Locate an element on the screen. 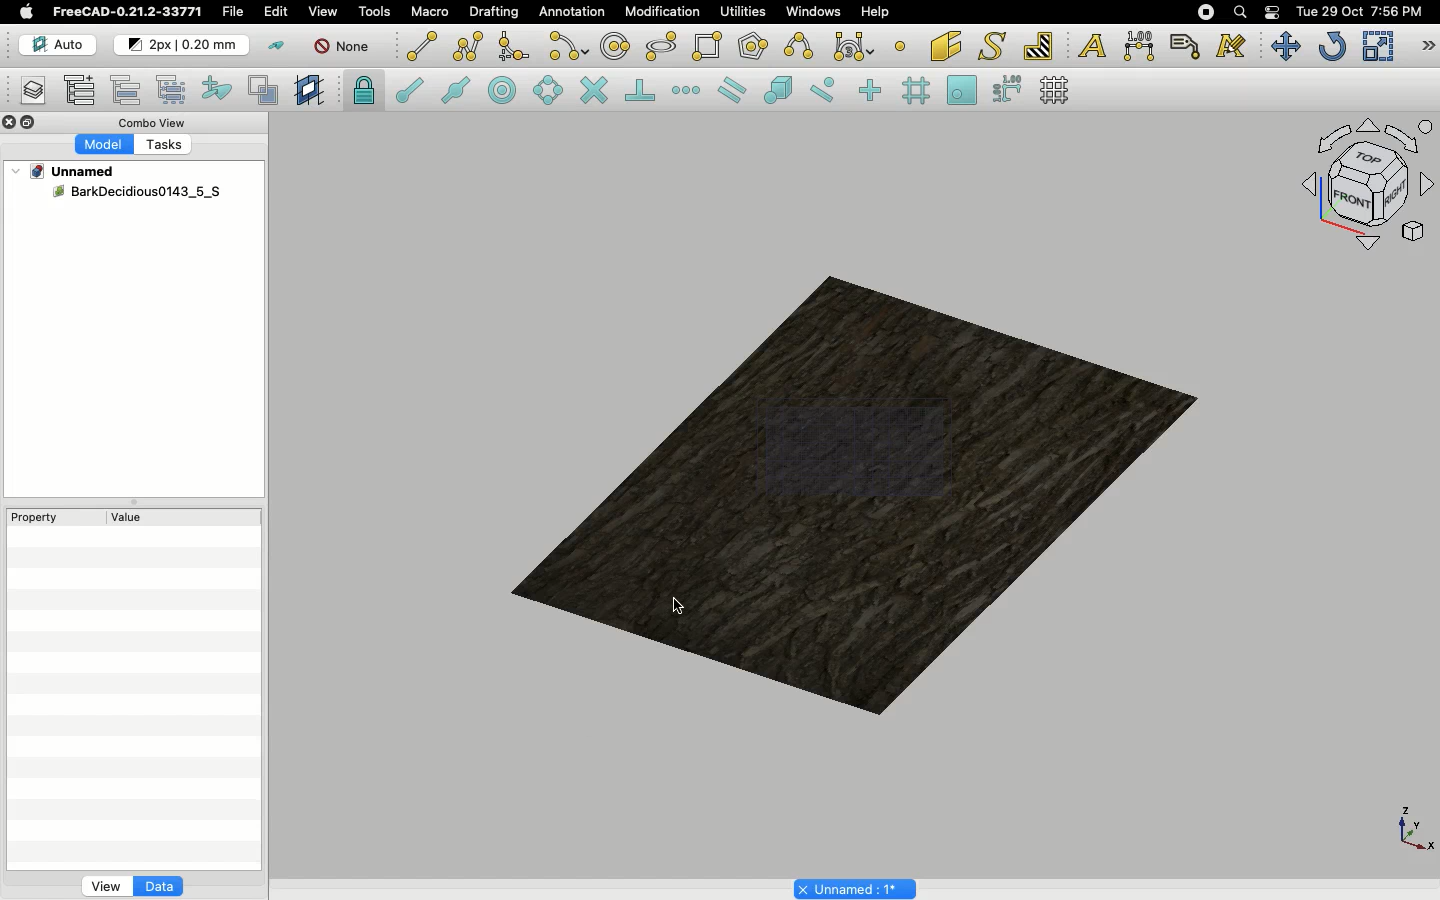  Collapse is located at coordinates (29, 123).